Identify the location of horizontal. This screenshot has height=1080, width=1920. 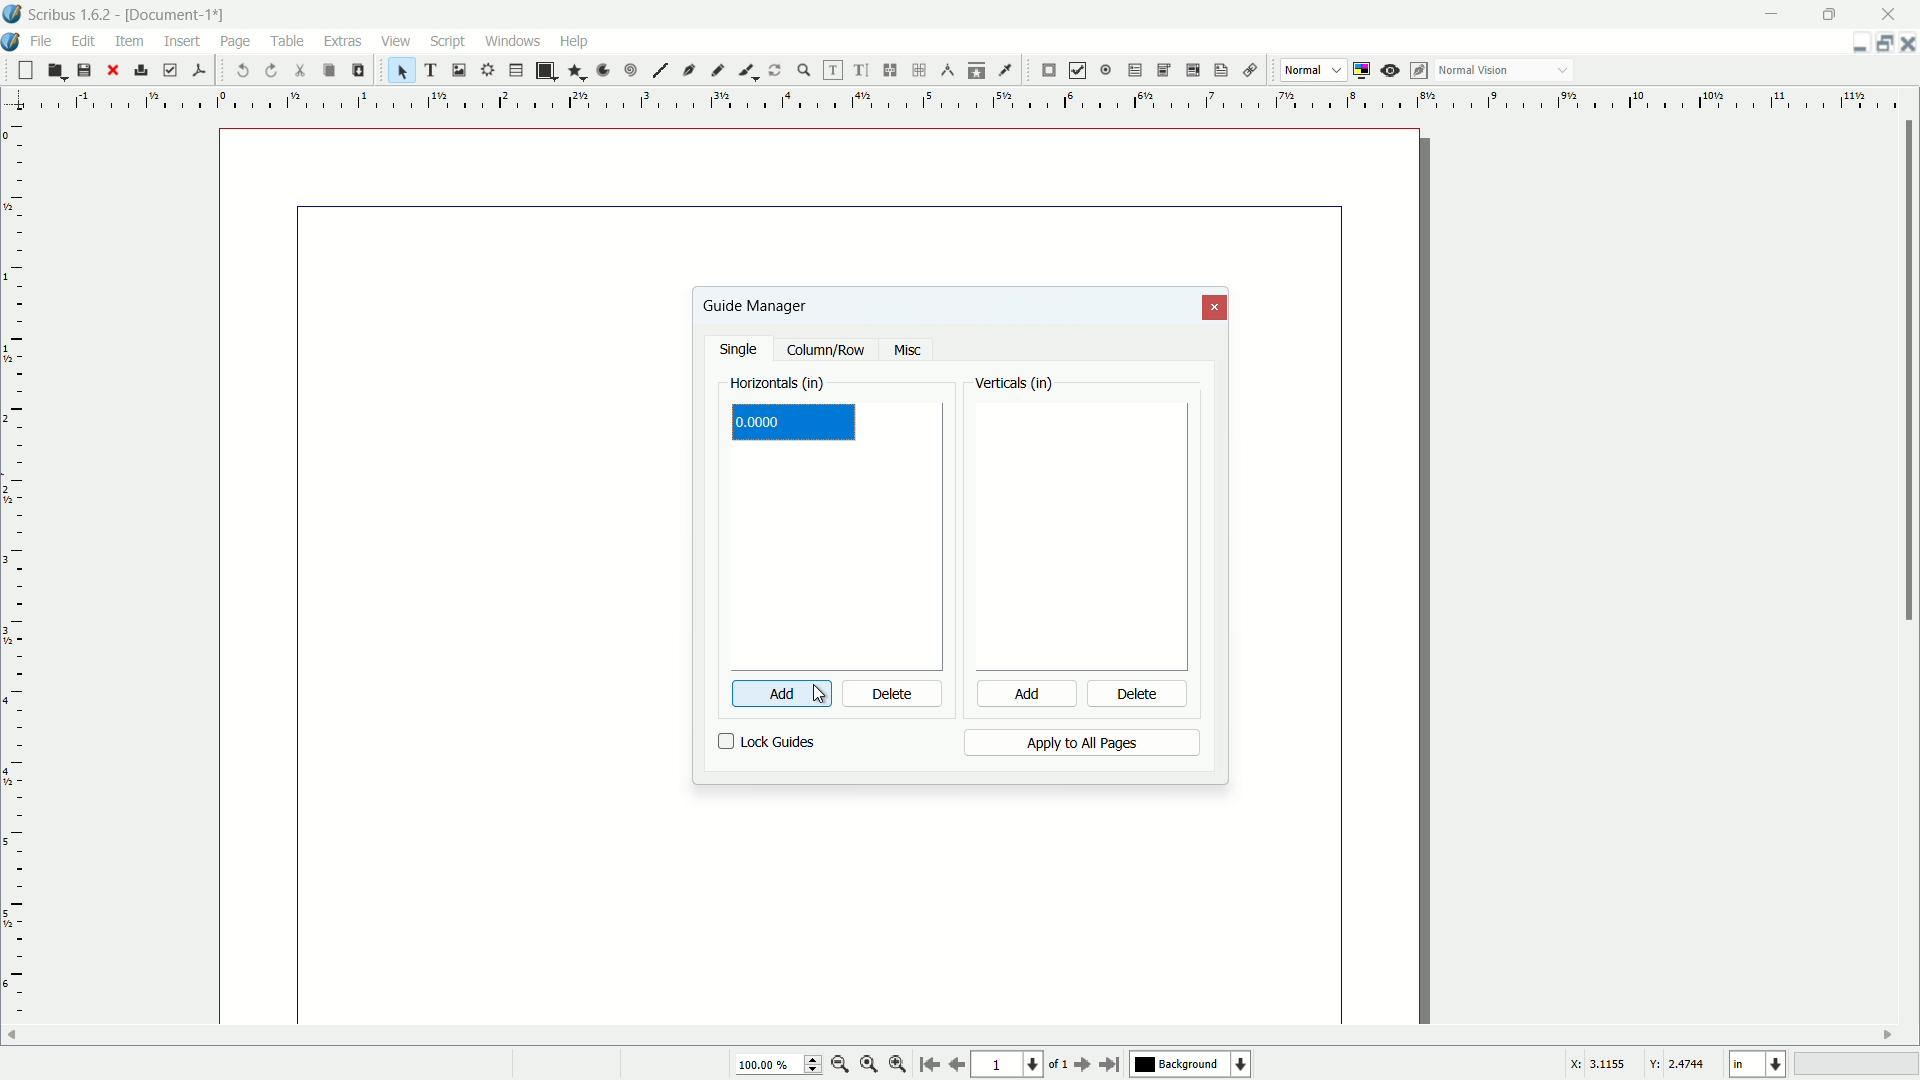
(778, 384).